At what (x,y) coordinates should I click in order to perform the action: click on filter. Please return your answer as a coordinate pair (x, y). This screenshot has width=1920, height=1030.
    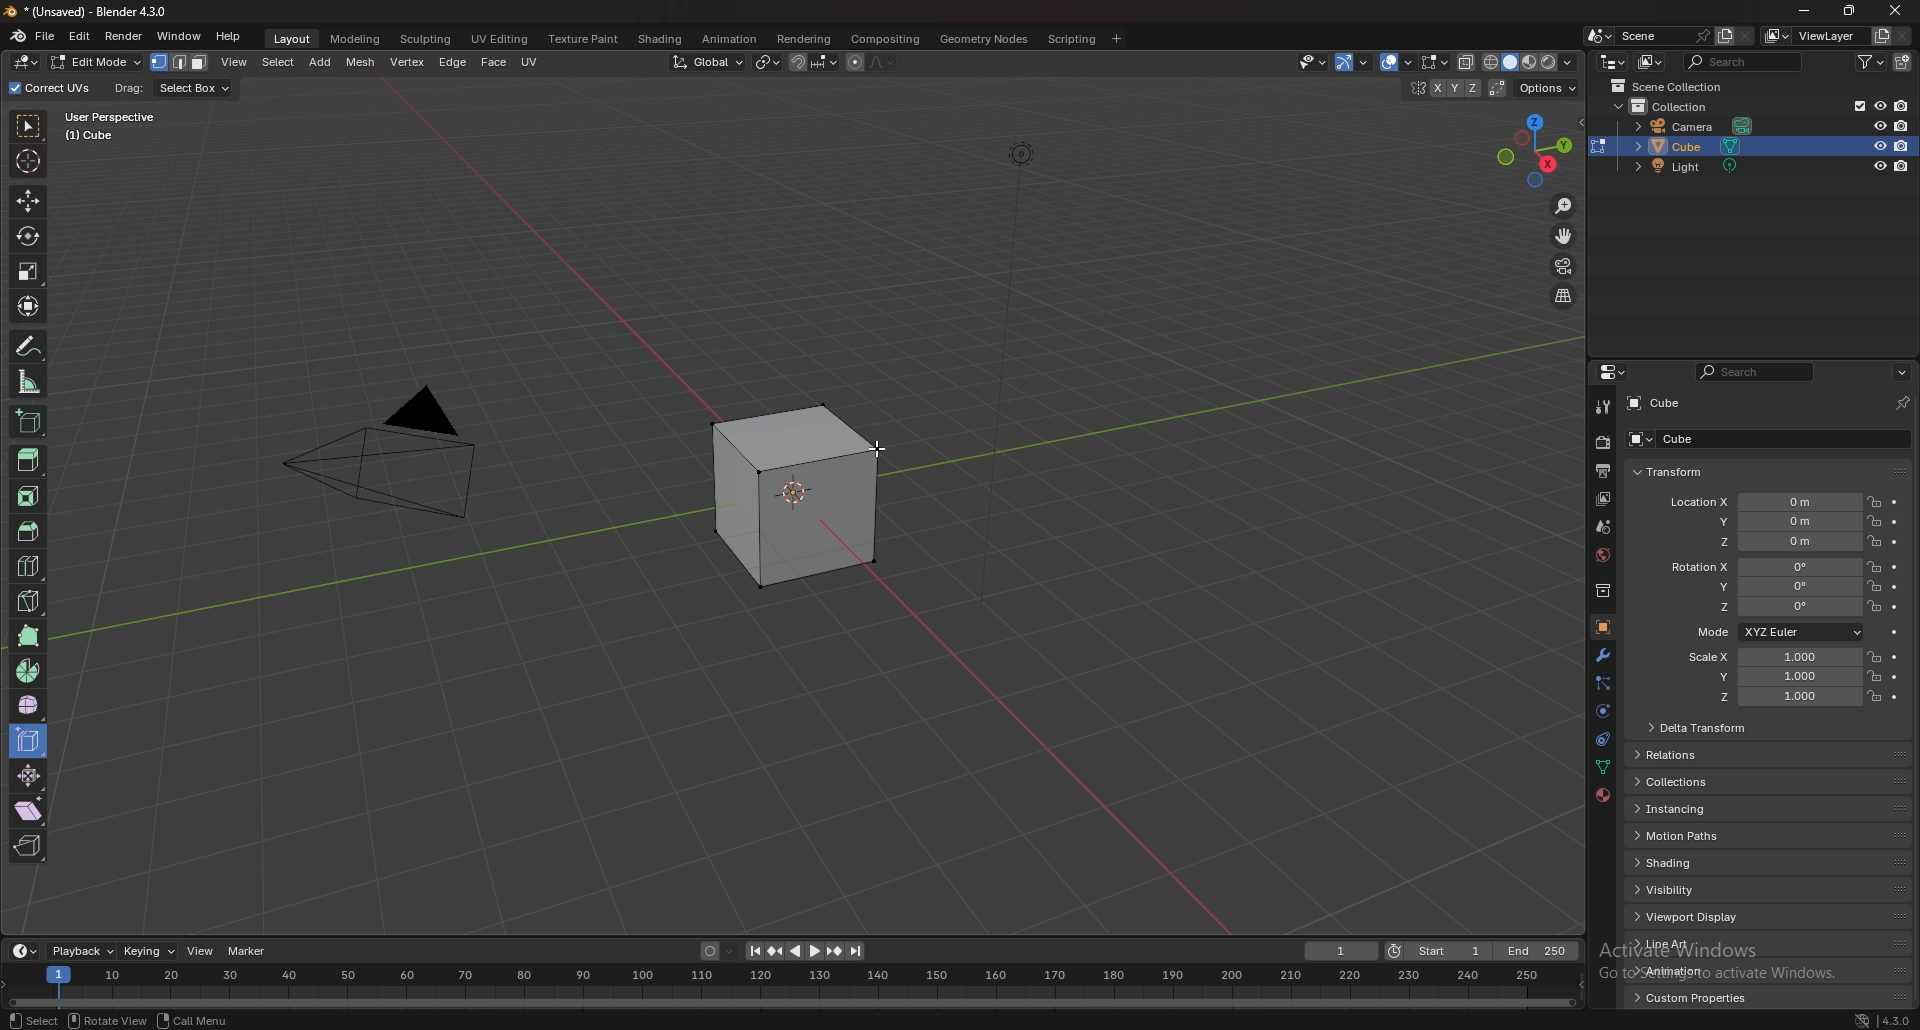
    Looking at the image, I should click on (1873, 61).